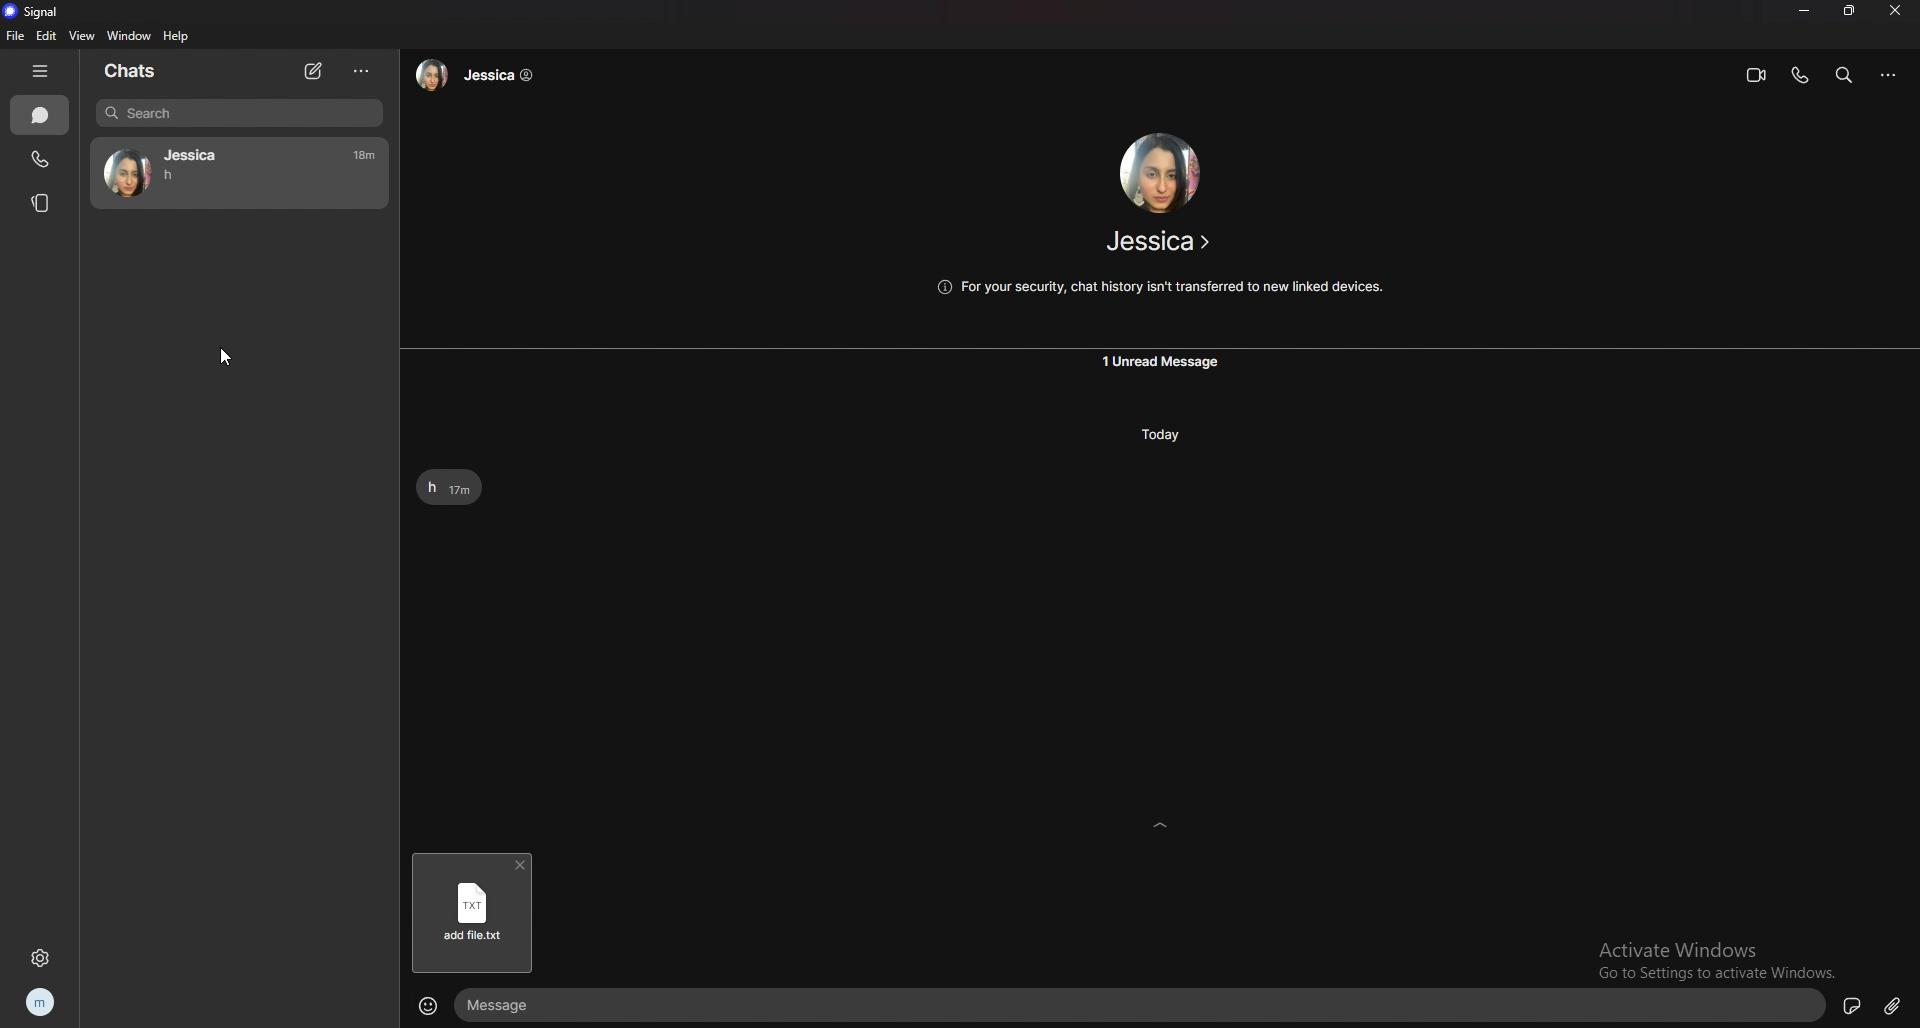 The height and width of the screenshot is (1028, 1920). I want to click on today, so click(1157, 434).